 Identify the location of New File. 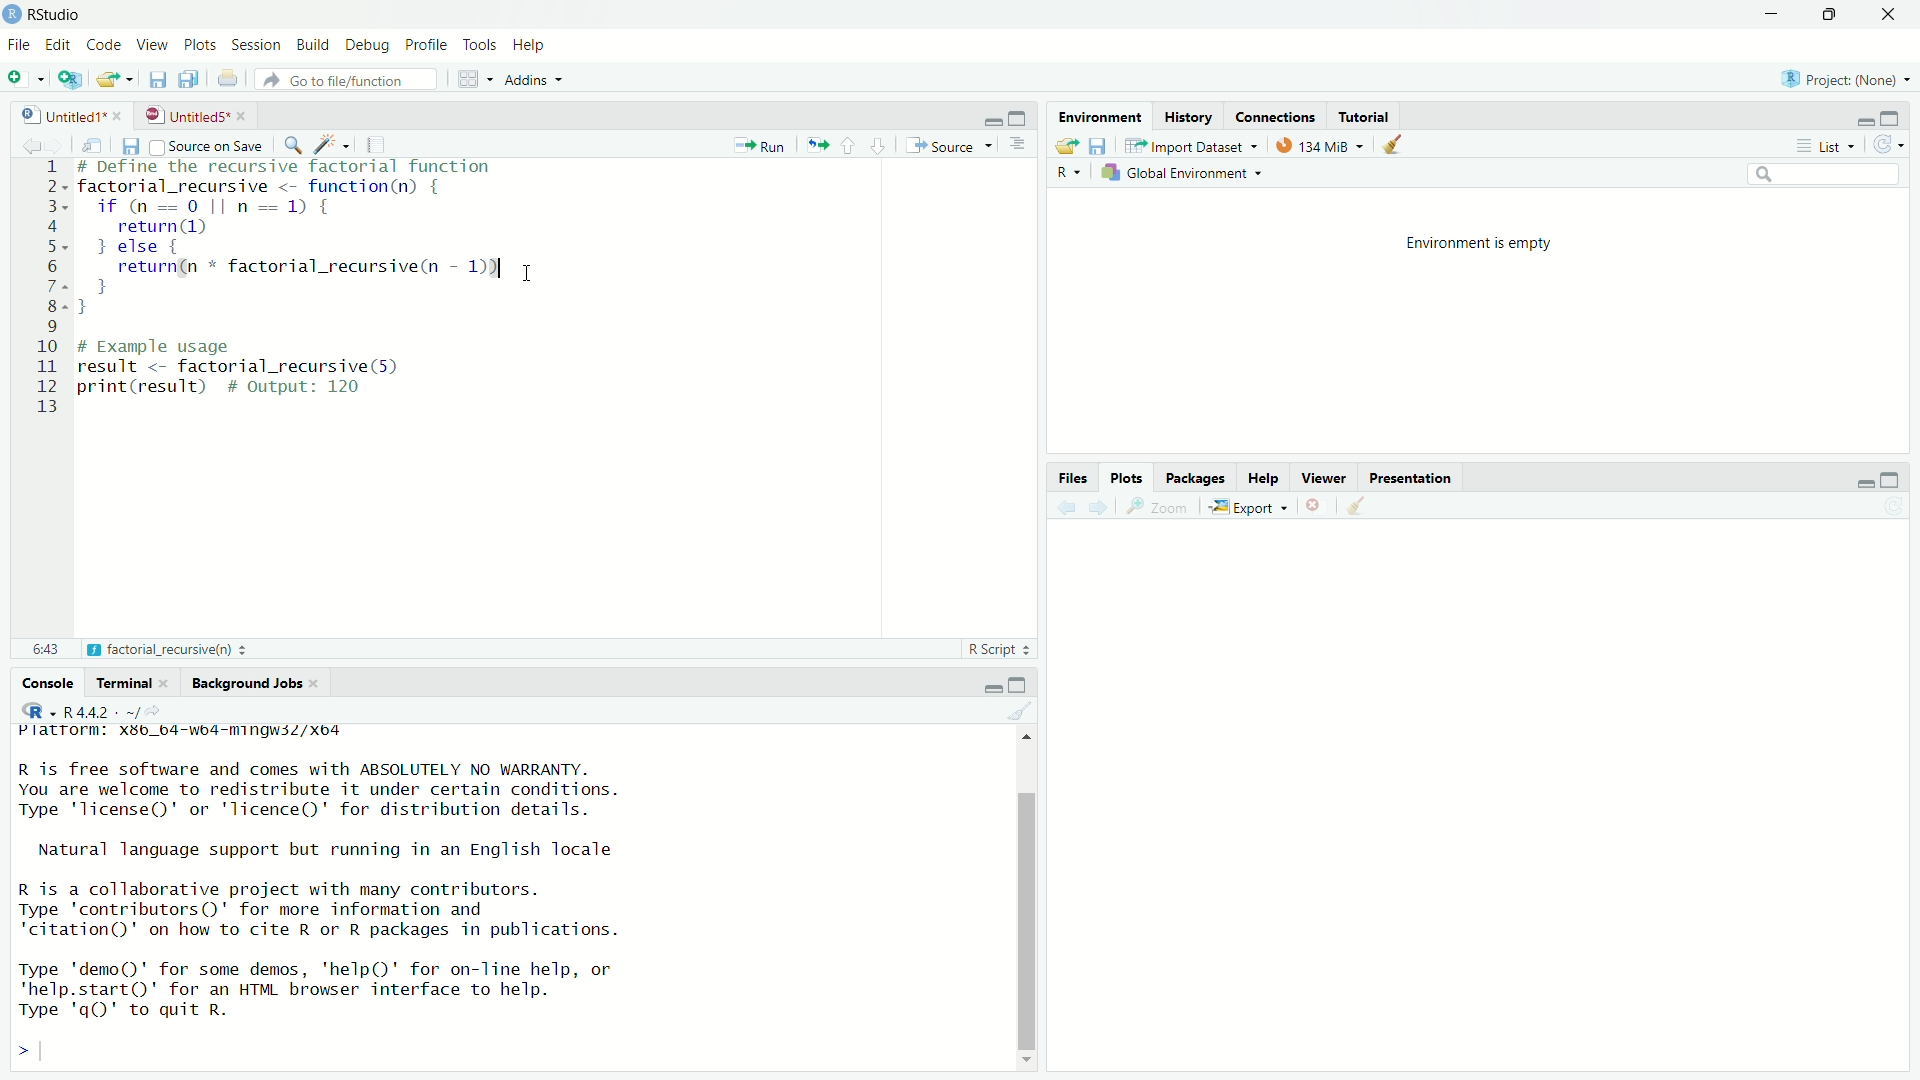
(24, 79).